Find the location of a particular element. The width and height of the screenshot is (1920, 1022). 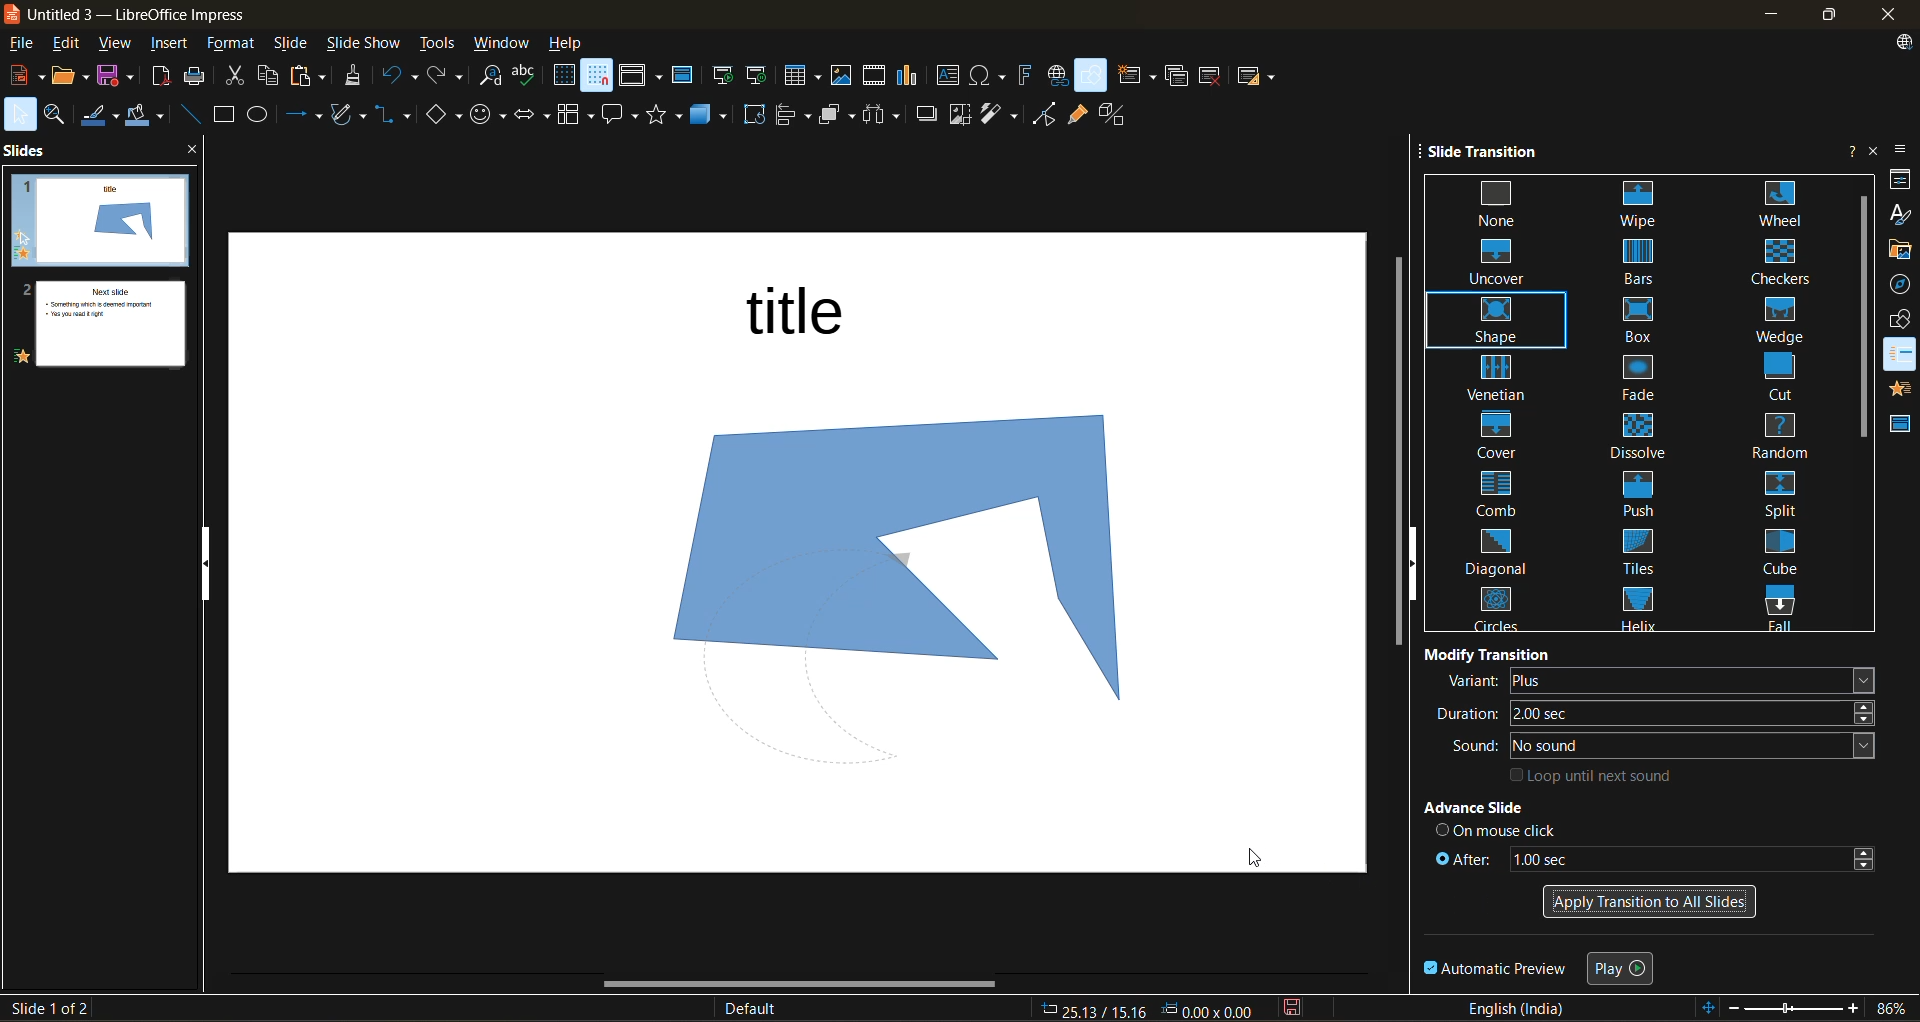

align objects is located at coordinates (794, 117).